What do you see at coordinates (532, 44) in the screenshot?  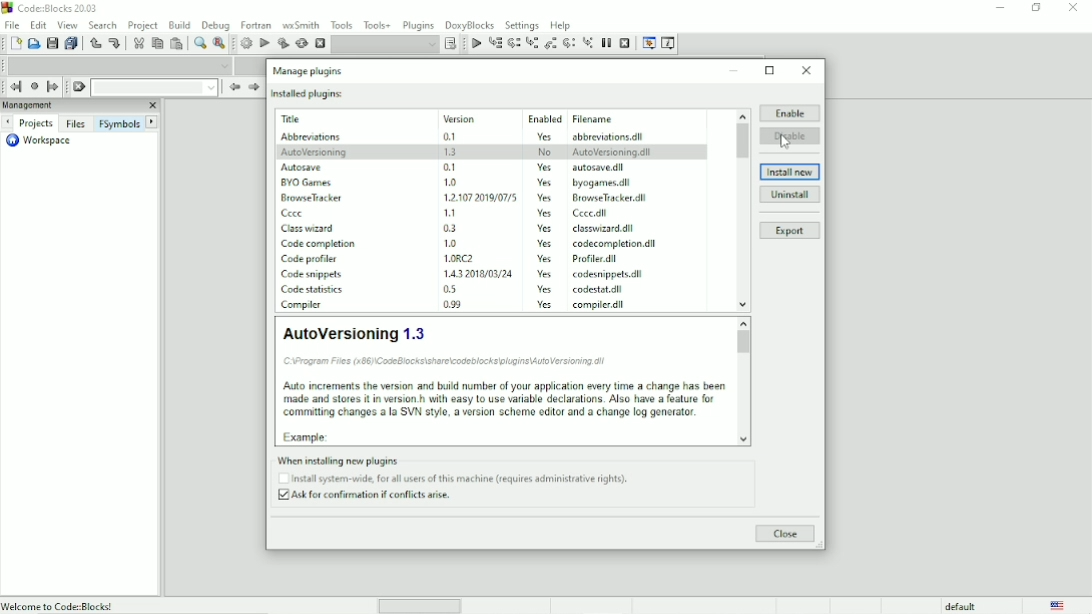 I see `Step into` at bounding box center [532, 44].